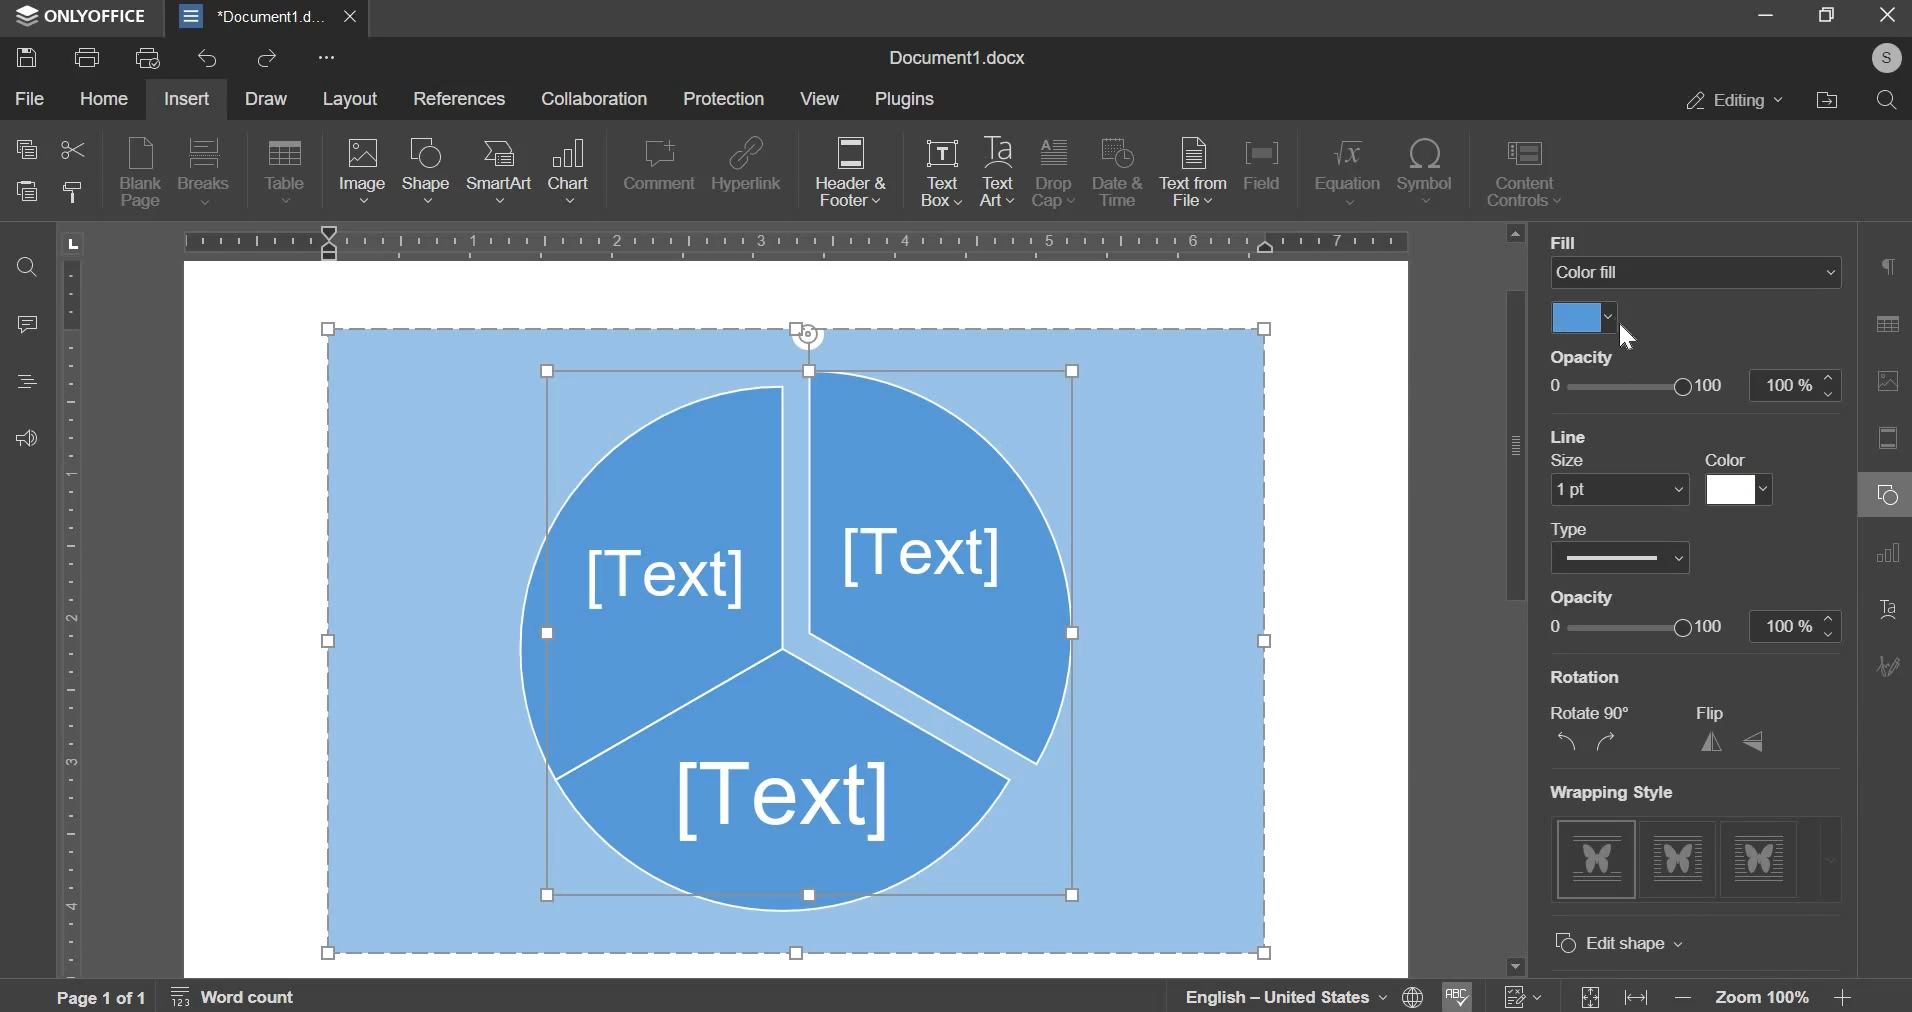 The image size is (1912, 1012). What do you see at coordinates (1769, 995) in the screenshot?
I see `zoom` at bounding box center [1769, 995].